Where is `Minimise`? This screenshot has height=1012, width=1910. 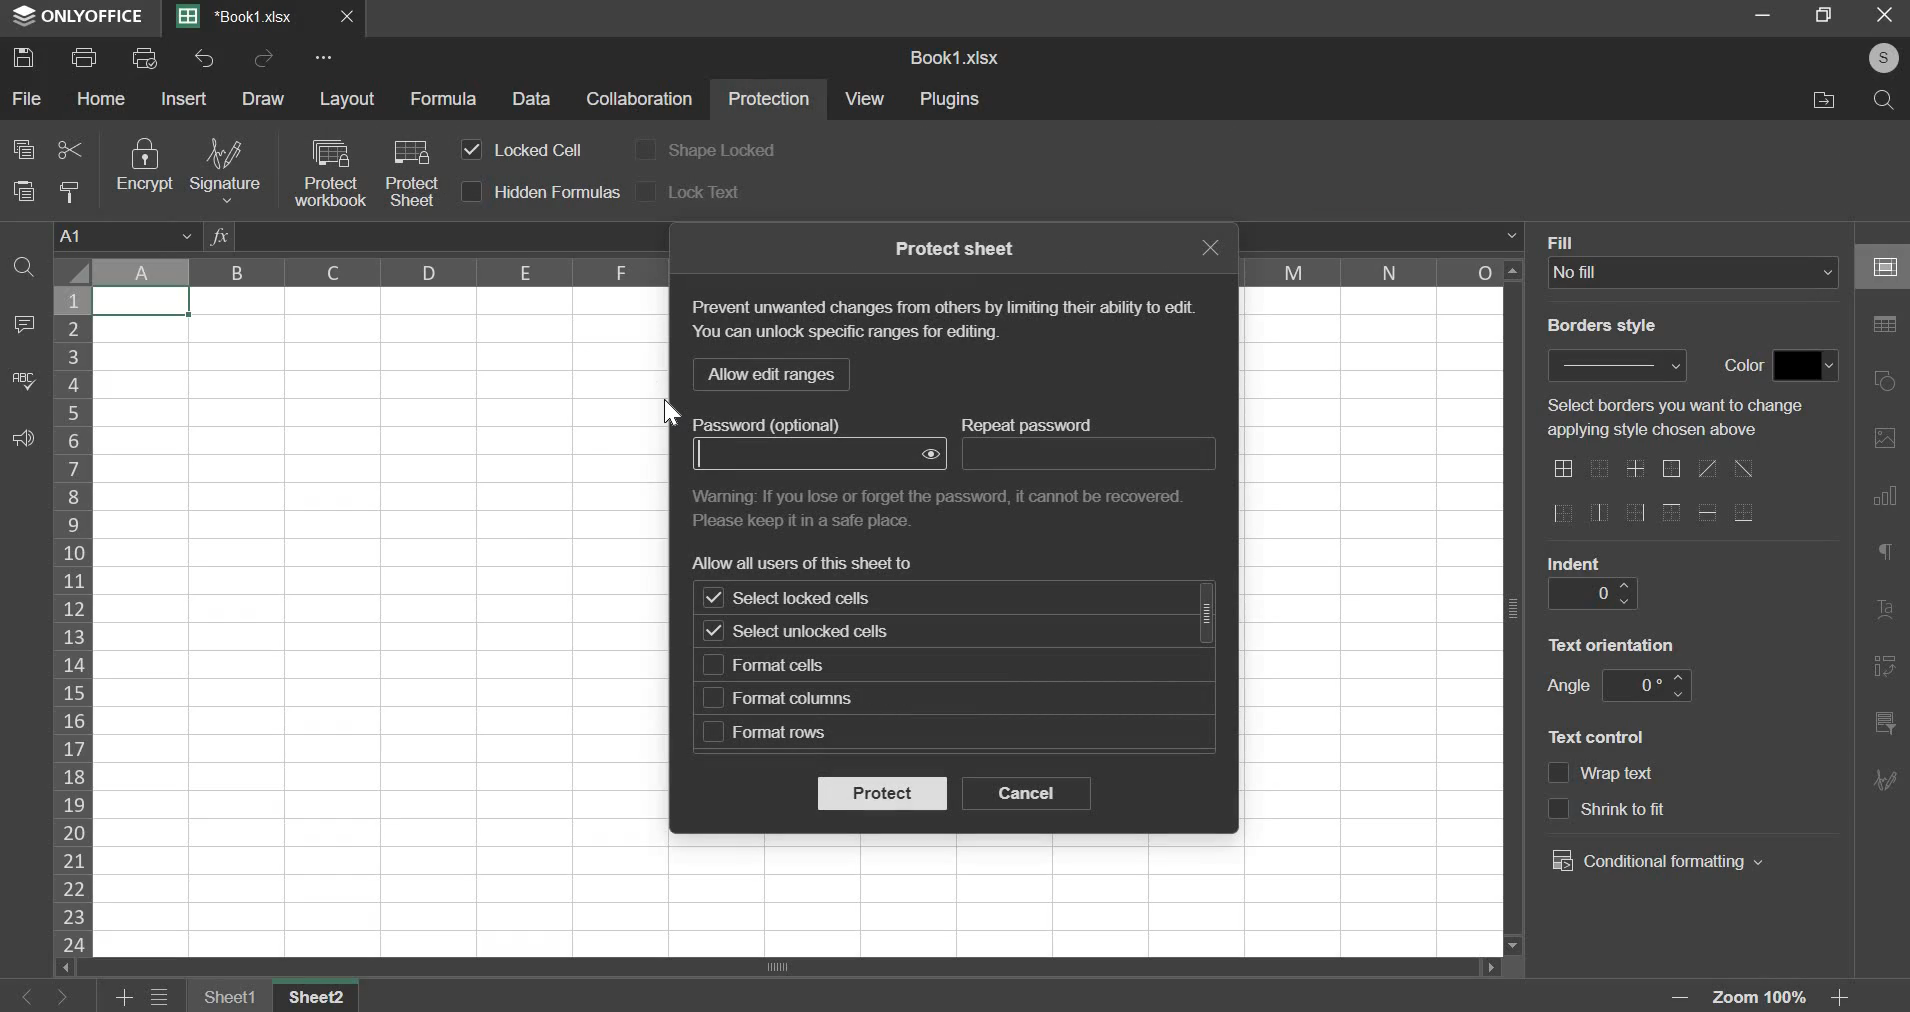
Minimise is located at coordinates (1825, 14).